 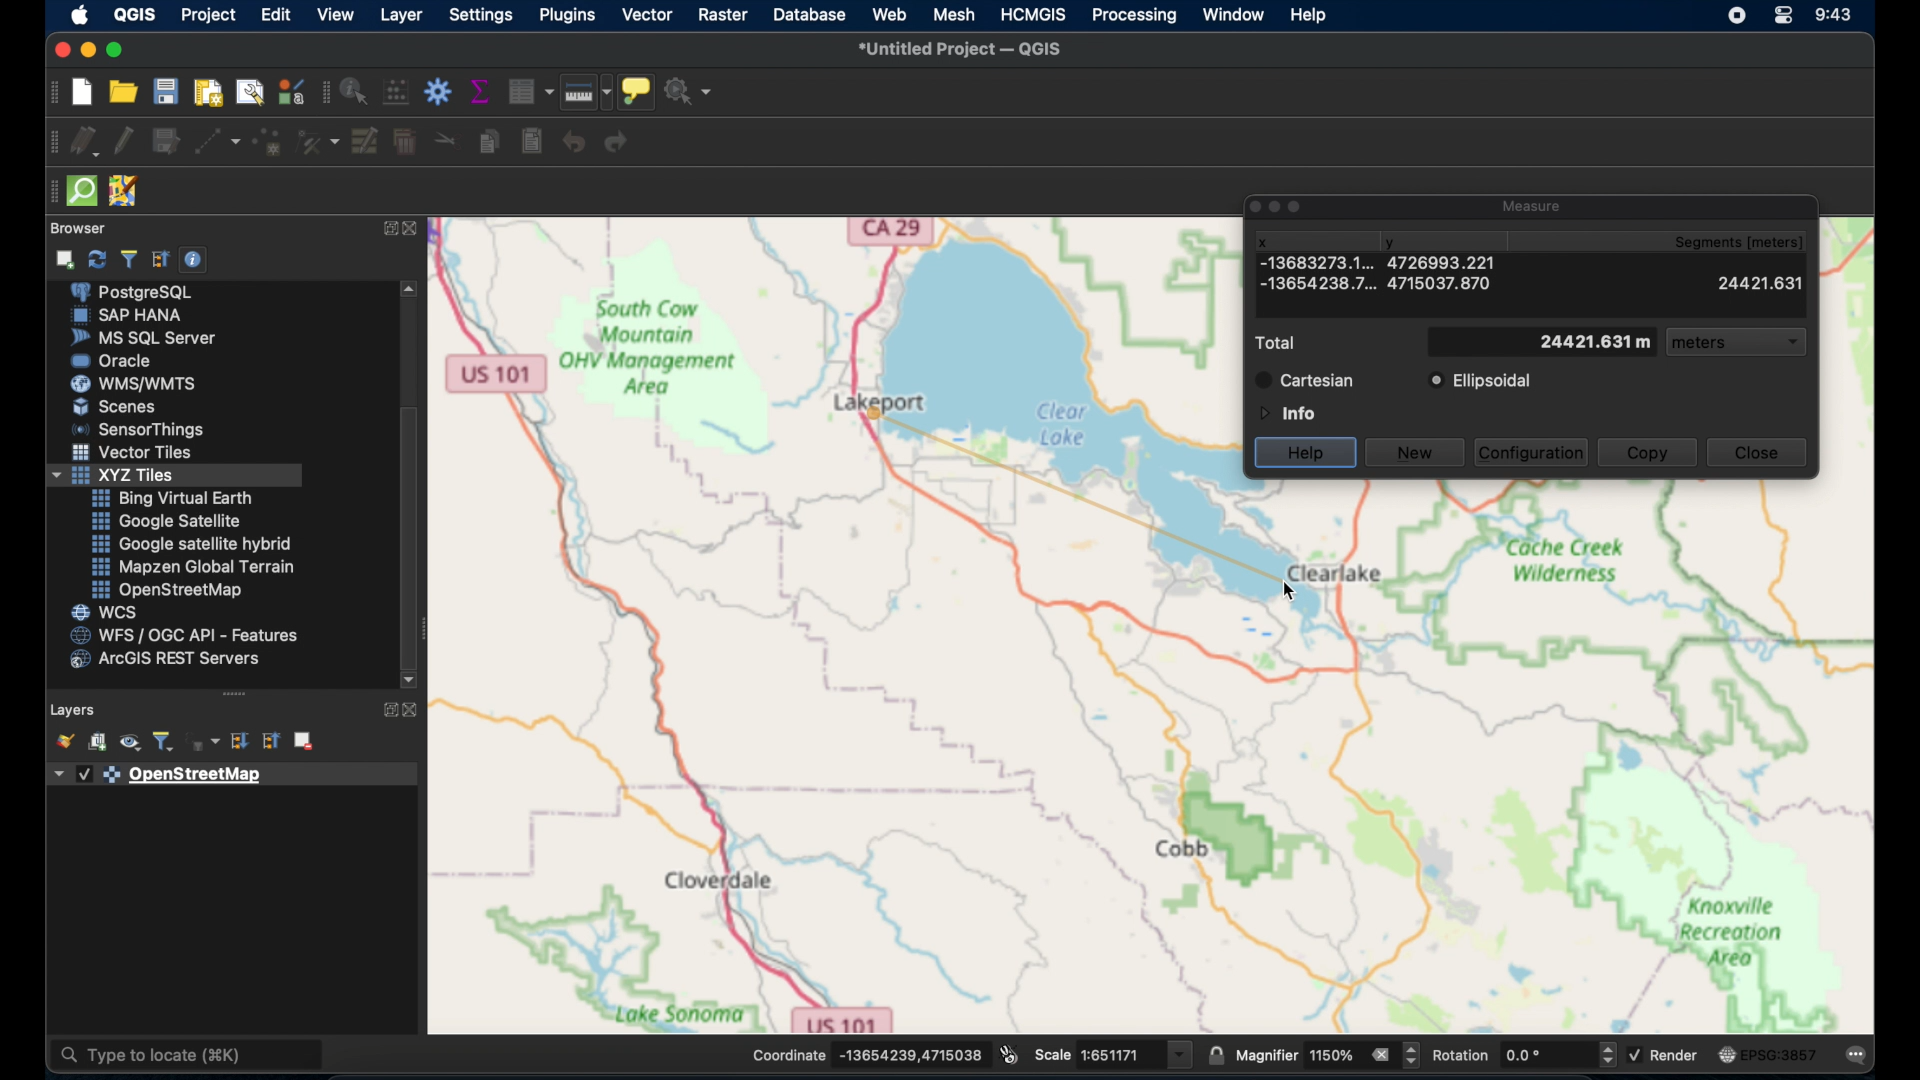 What do you see at coordinates (866, 1053) in the screenshot?
I see `coordinate` at bounding box center [866, 1053].